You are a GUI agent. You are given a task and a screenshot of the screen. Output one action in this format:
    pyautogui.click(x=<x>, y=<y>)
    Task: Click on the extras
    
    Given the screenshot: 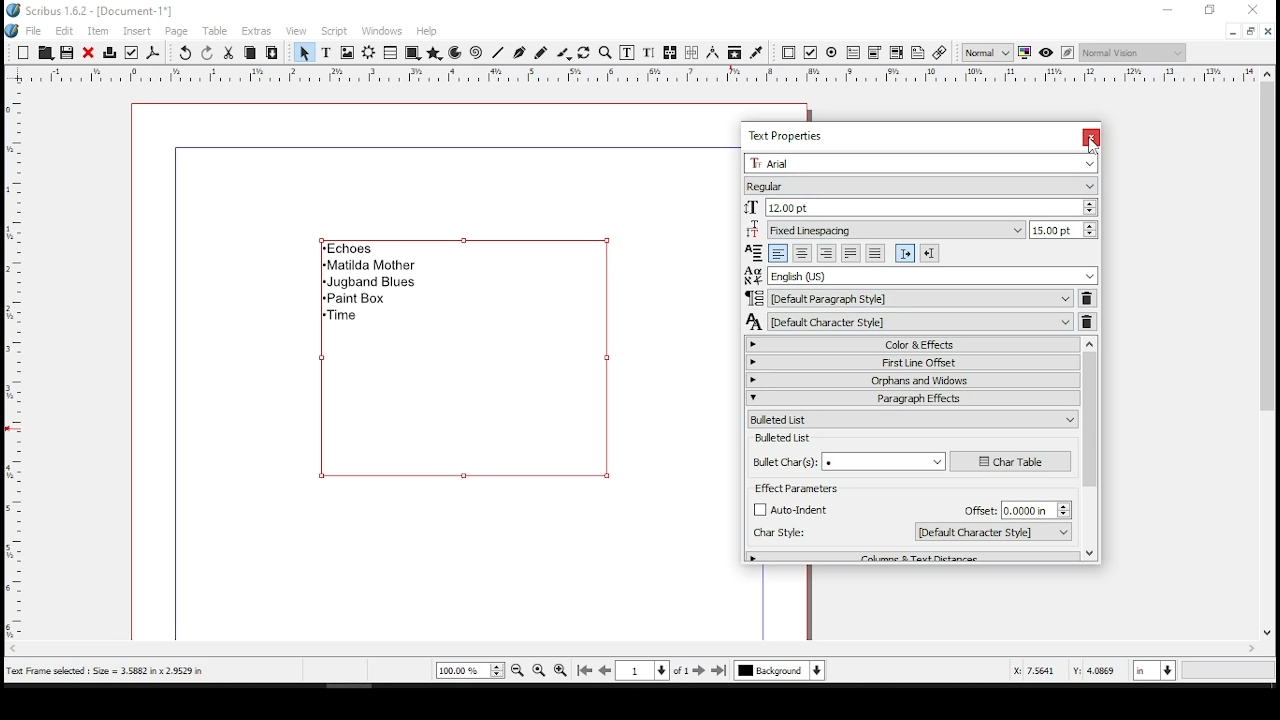 What is the action you would take?
    pyautogui.click(x=258, y=32)
    